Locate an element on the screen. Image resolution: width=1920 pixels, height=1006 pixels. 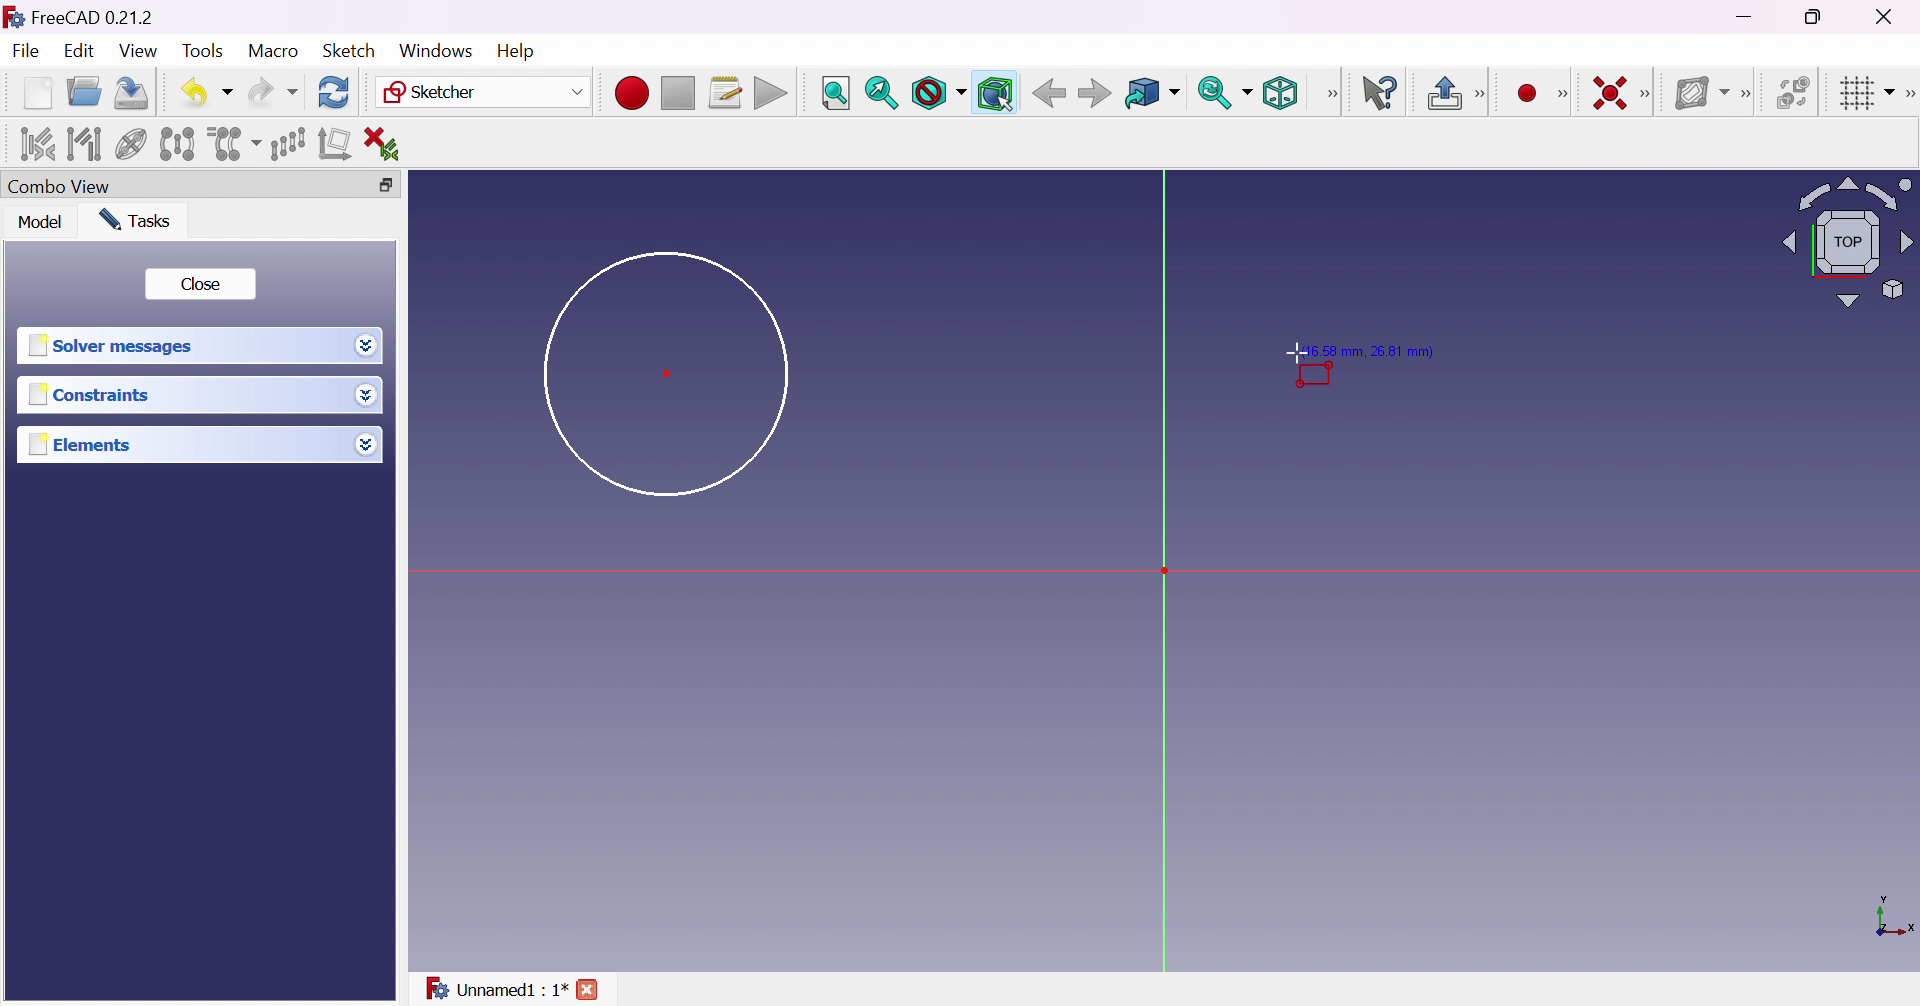
Sketch is located at coordinates (348, 50).